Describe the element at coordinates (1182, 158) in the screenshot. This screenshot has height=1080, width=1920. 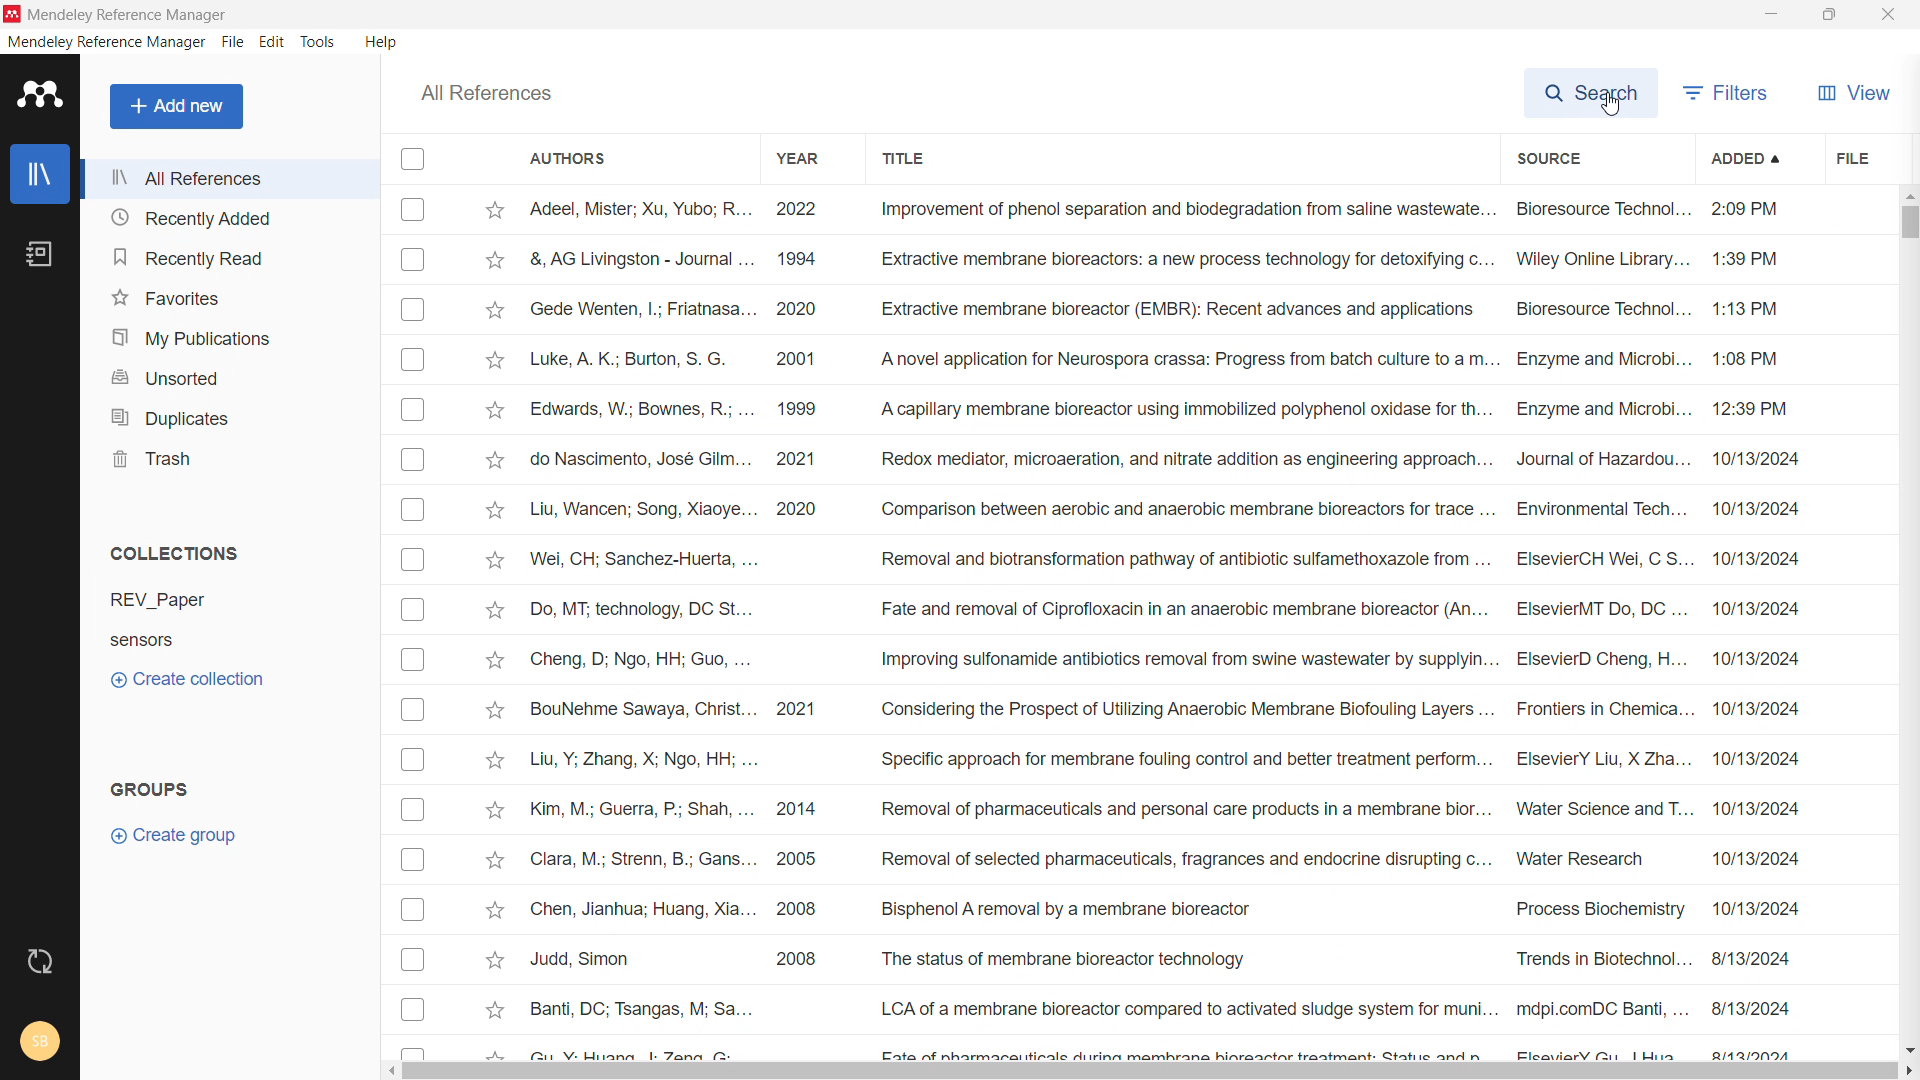
I see `title` at that location.